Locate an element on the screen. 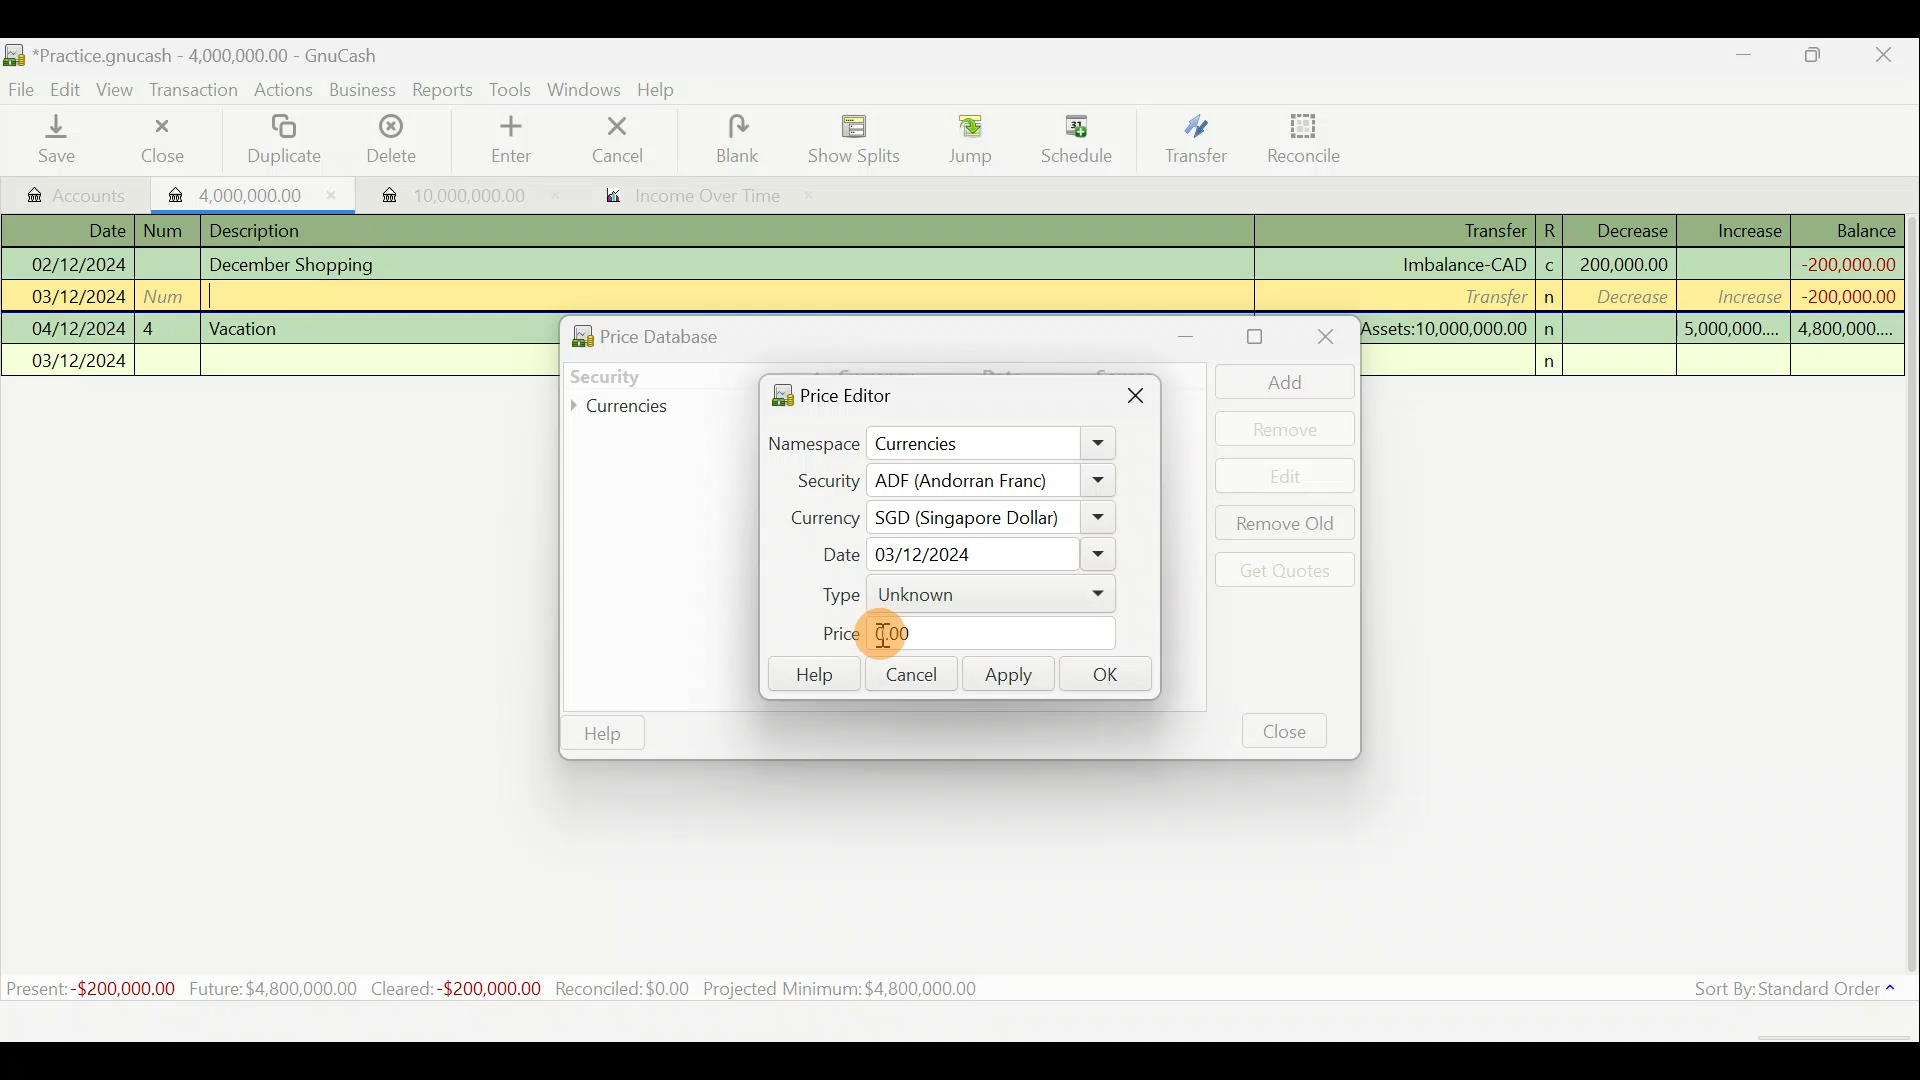  Transfer is located at coordinates (1475, 232).